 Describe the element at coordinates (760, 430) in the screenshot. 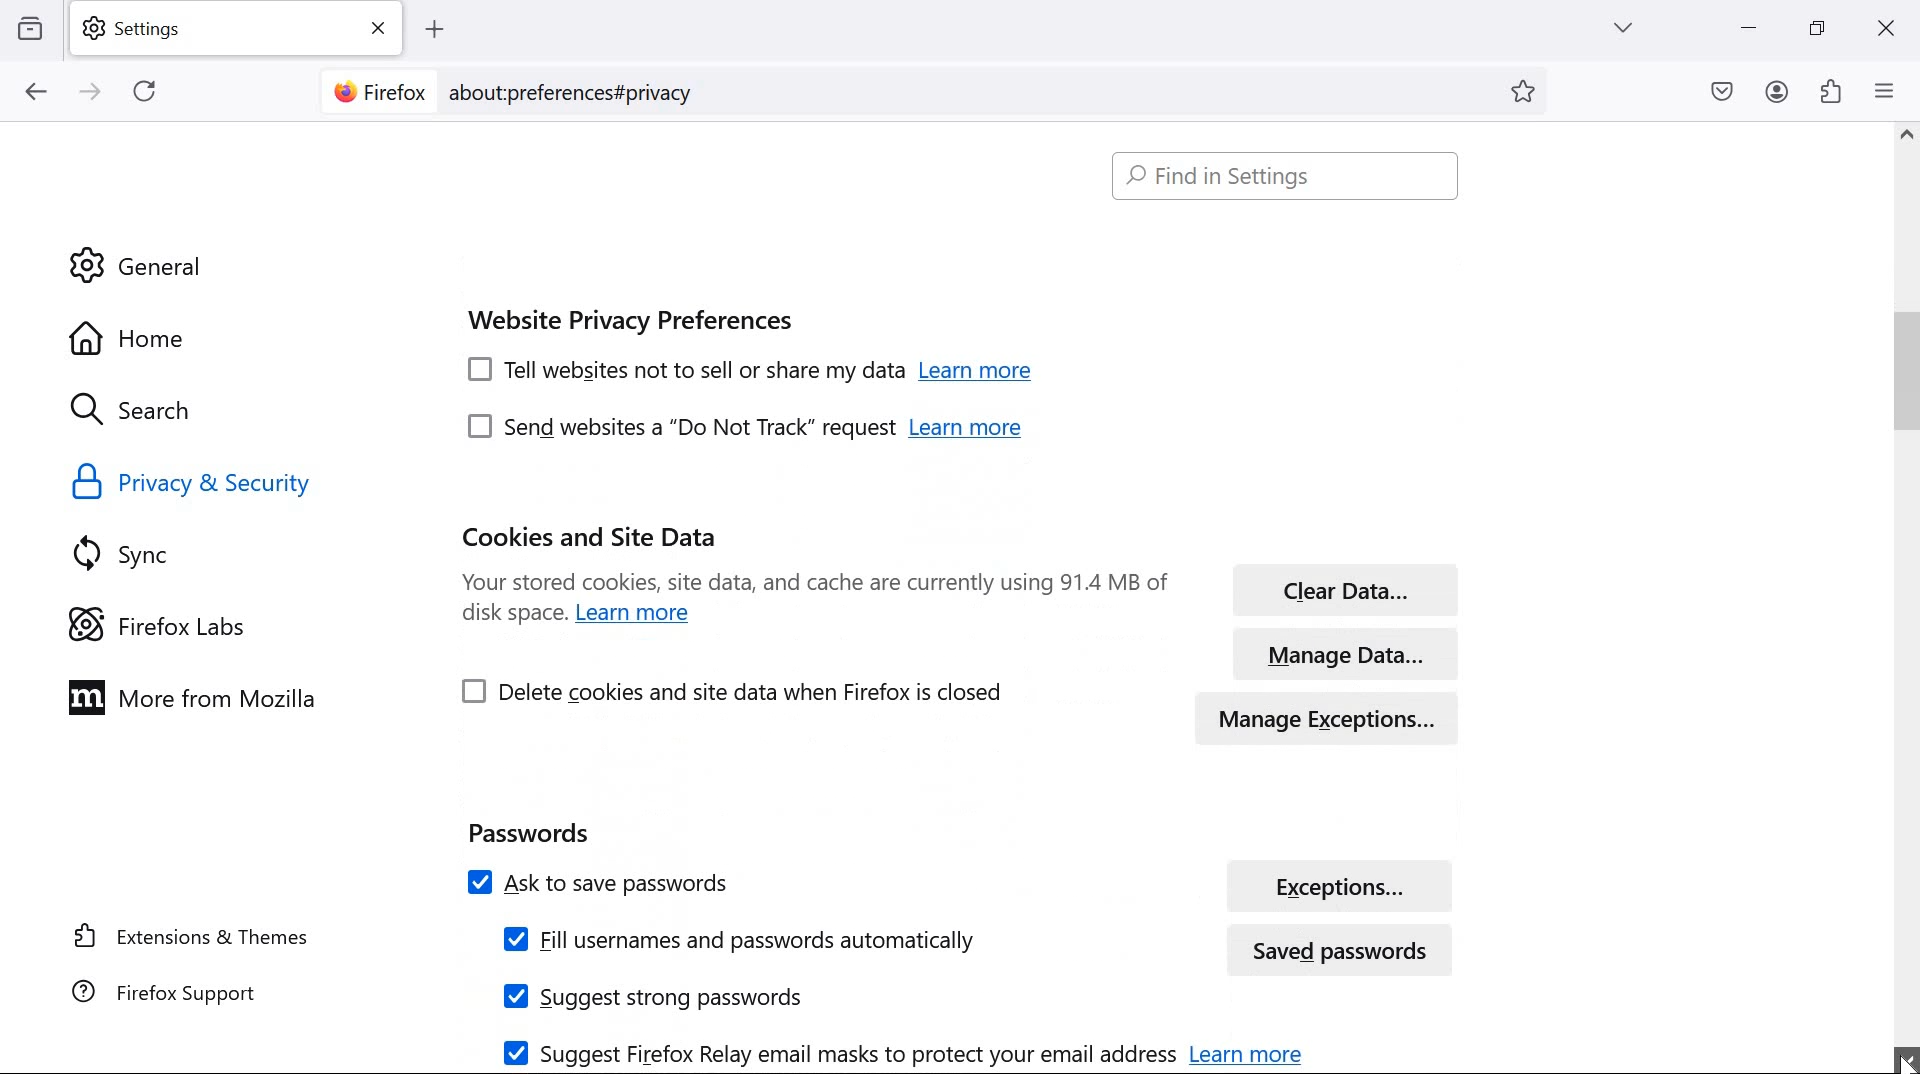

I see `[7] send websites a “Do Not Track” request Learn more` at that location.